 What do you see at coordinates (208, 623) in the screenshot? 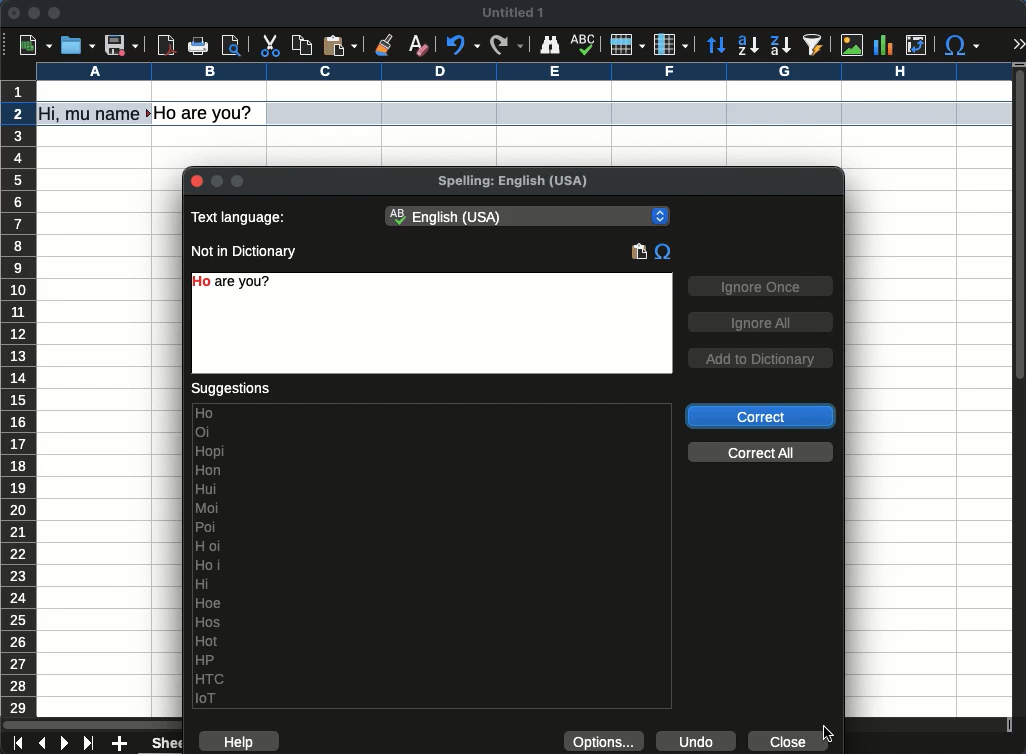
I see `Hos` at bounding box center [208, 623].